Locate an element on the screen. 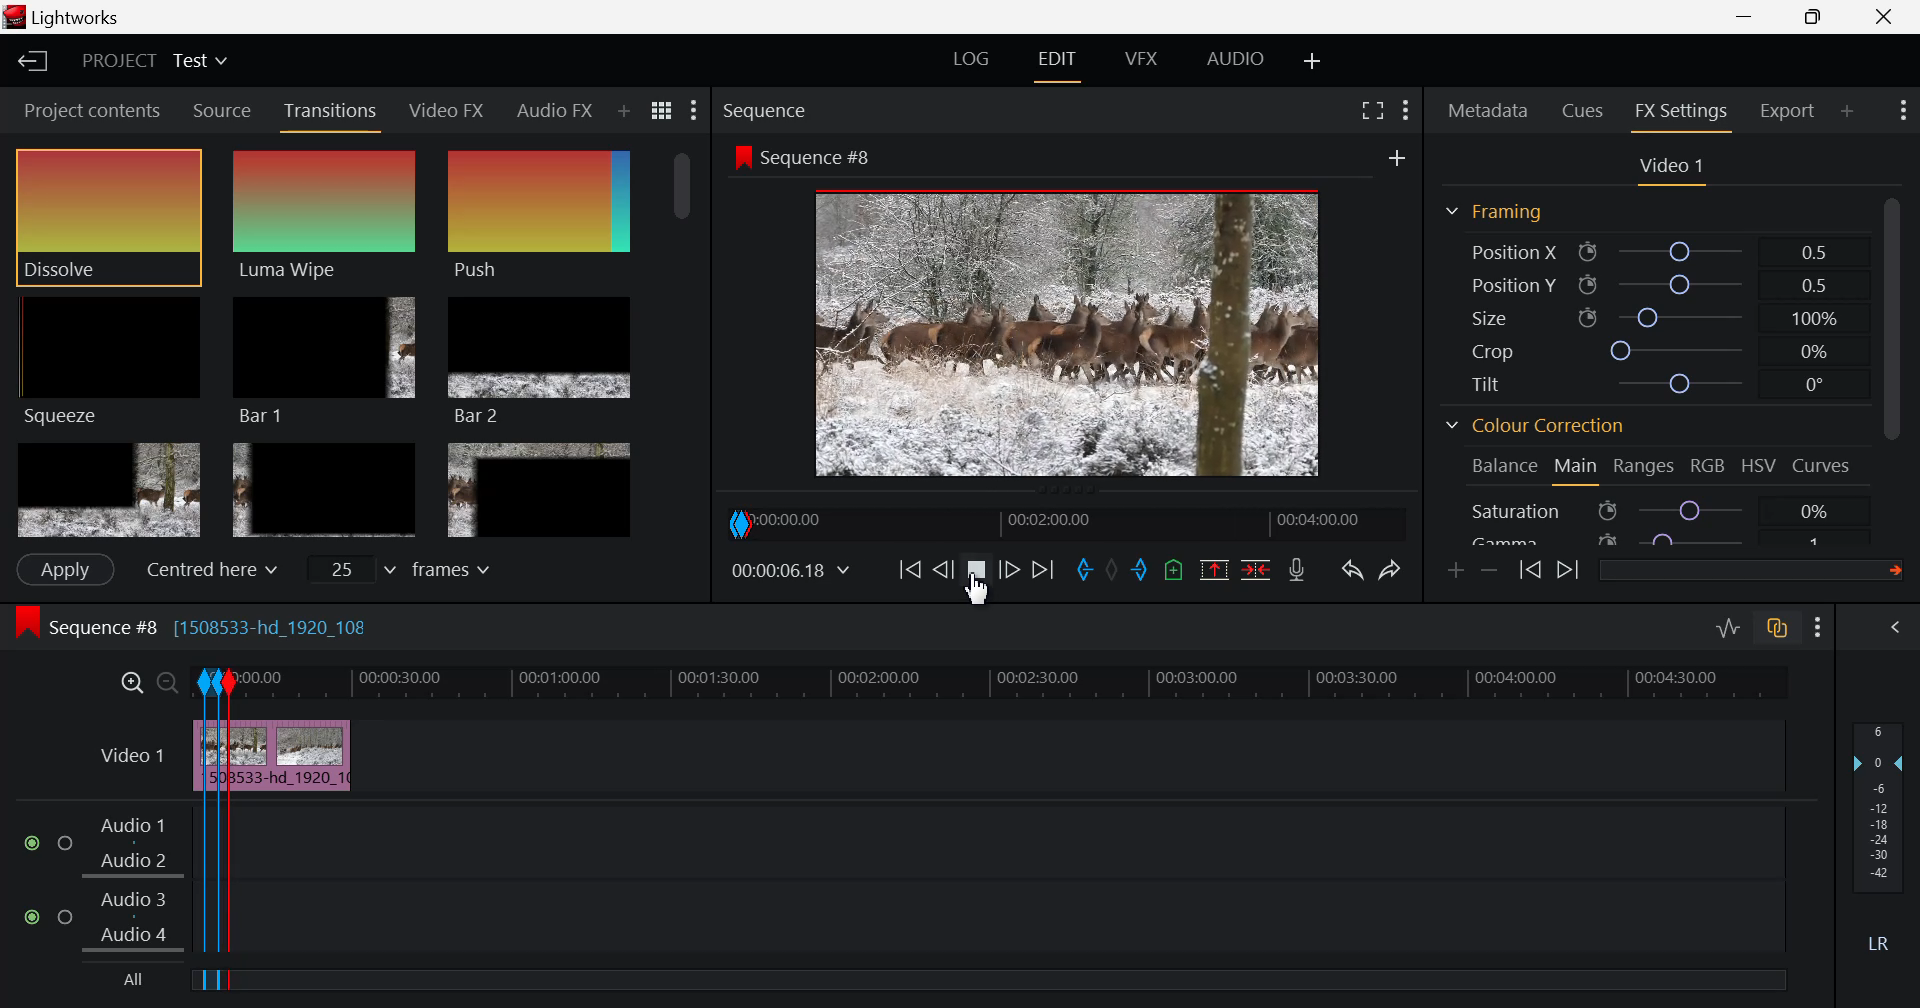 Image resolution: width=1920 pixels, height=1008 pixels. Position X is located at coordinates (1655, 251).